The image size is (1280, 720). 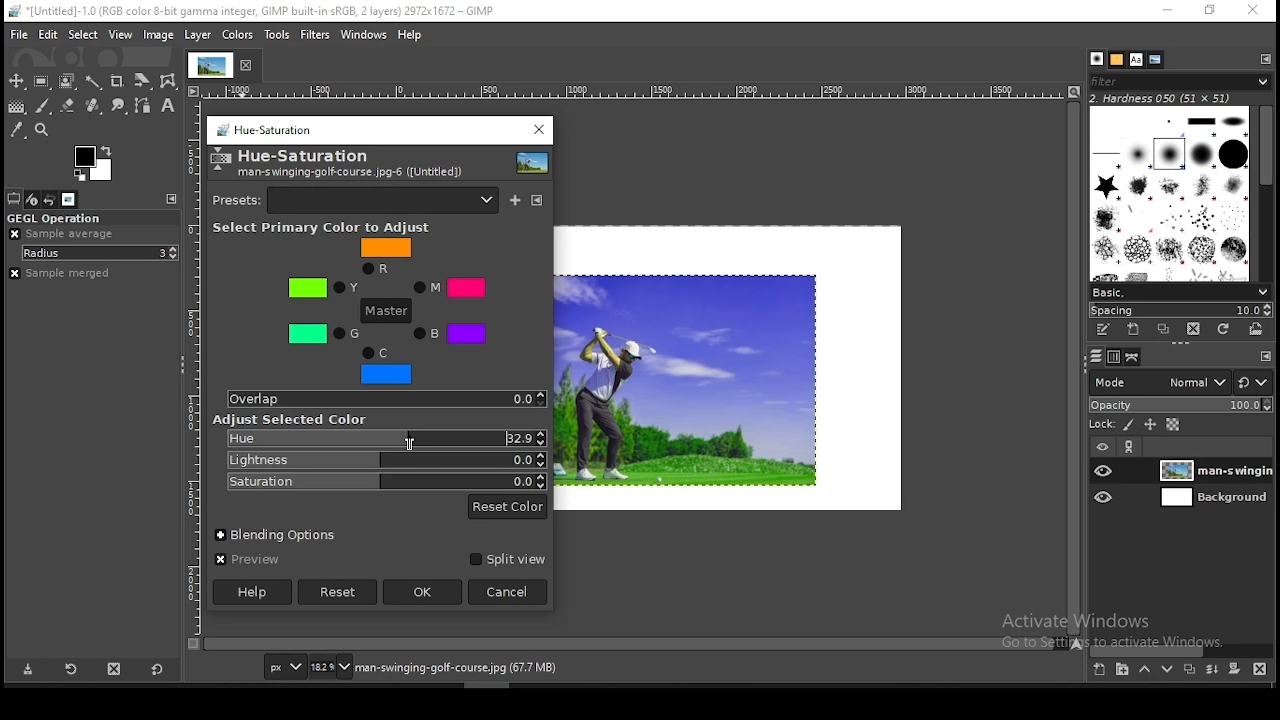 What do you see at coordinates (52, 200) in the screenshot?
I see `undo history` at bounding box center [52, 200].